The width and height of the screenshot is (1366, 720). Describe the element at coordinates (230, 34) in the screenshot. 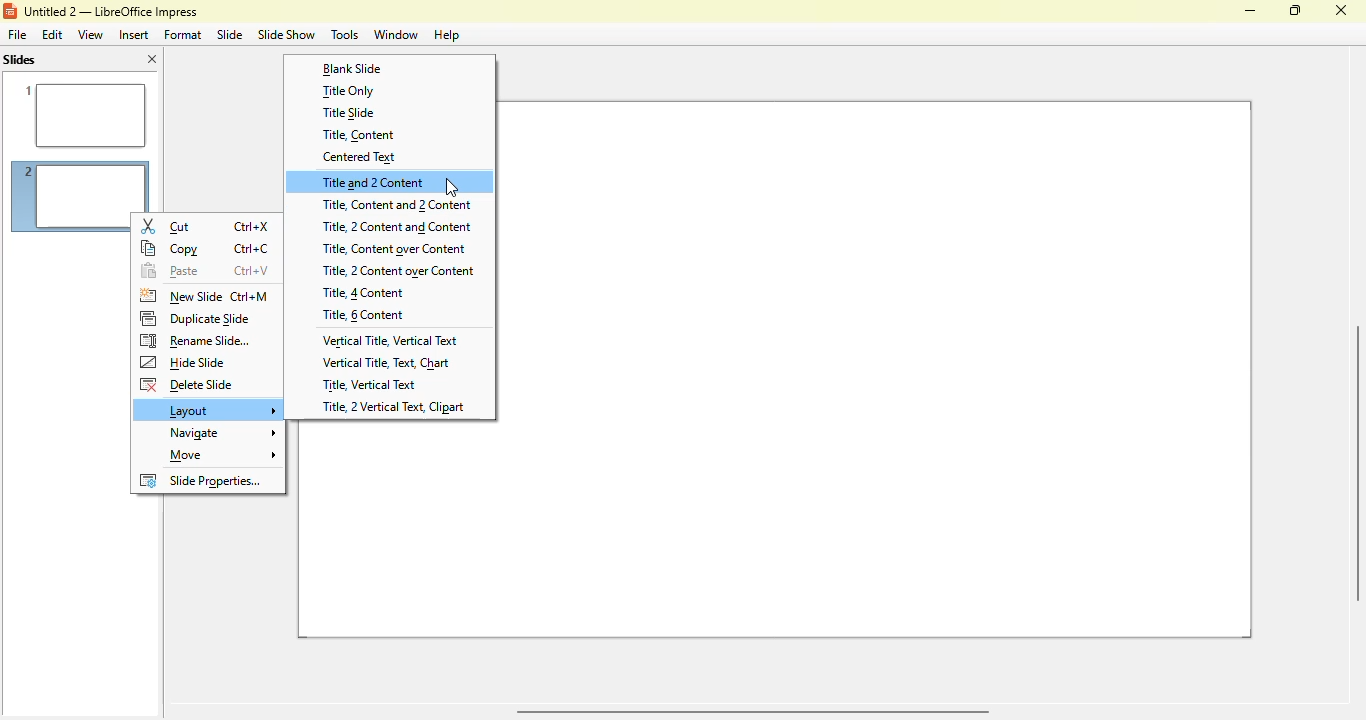

I see `slide` at that location.